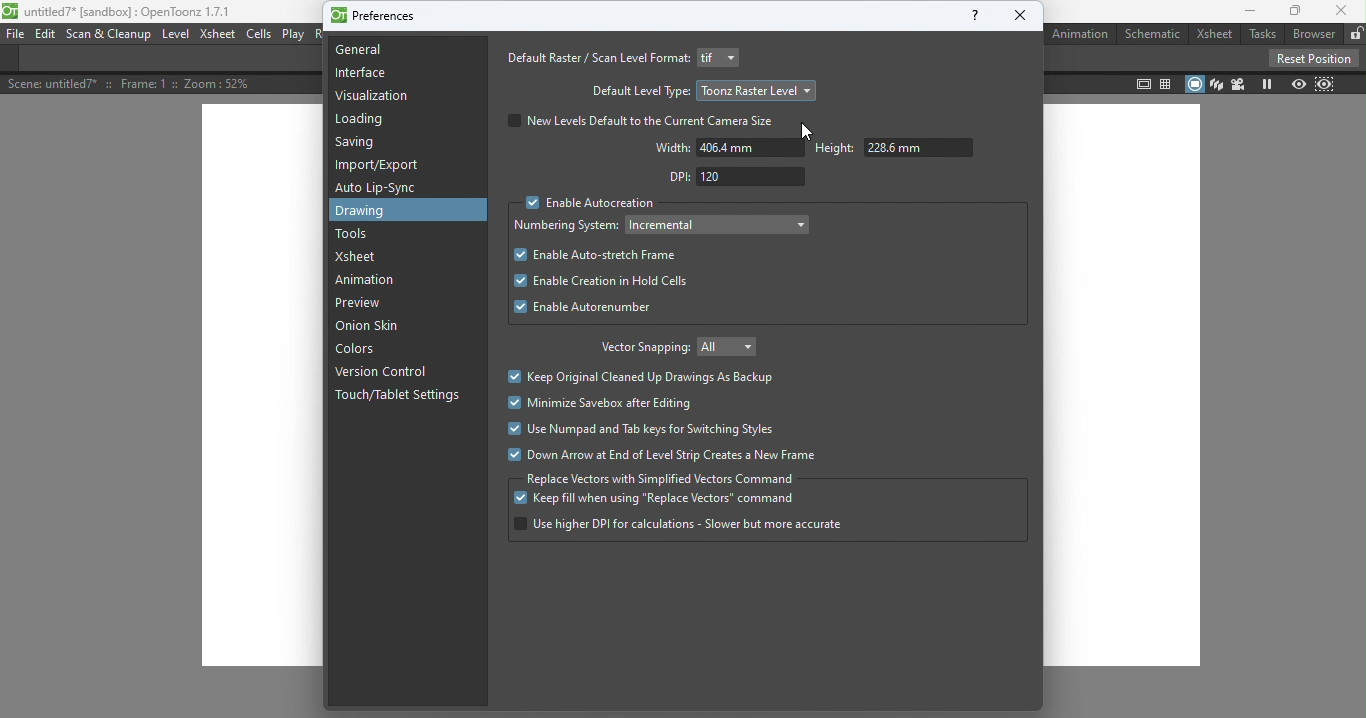 This screenshot has height=718, width=1366. Describe the element at coordinates (1215, 83) in the screenshot. I see `3D view` at that location.